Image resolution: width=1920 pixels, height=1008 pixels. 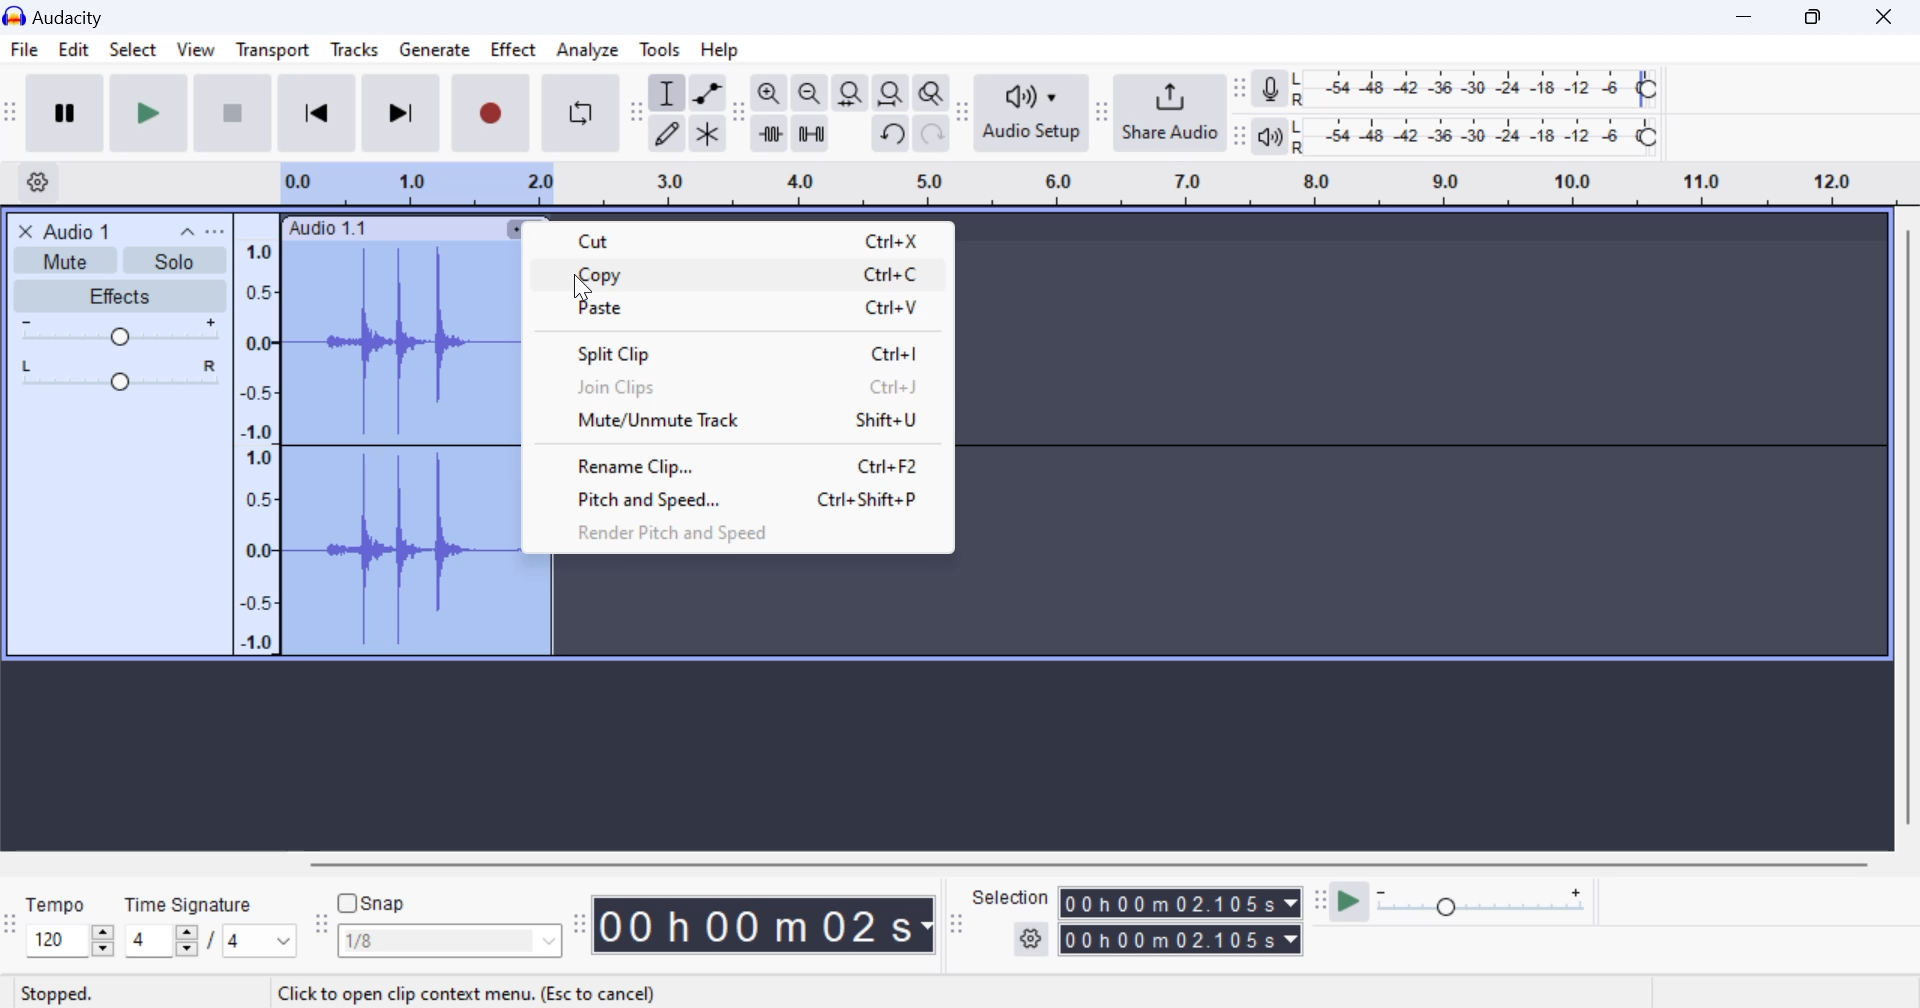 What do you see at coordinates (176, 261) in the screenshot?
I see `Solo` at bounding box center [176, 261].